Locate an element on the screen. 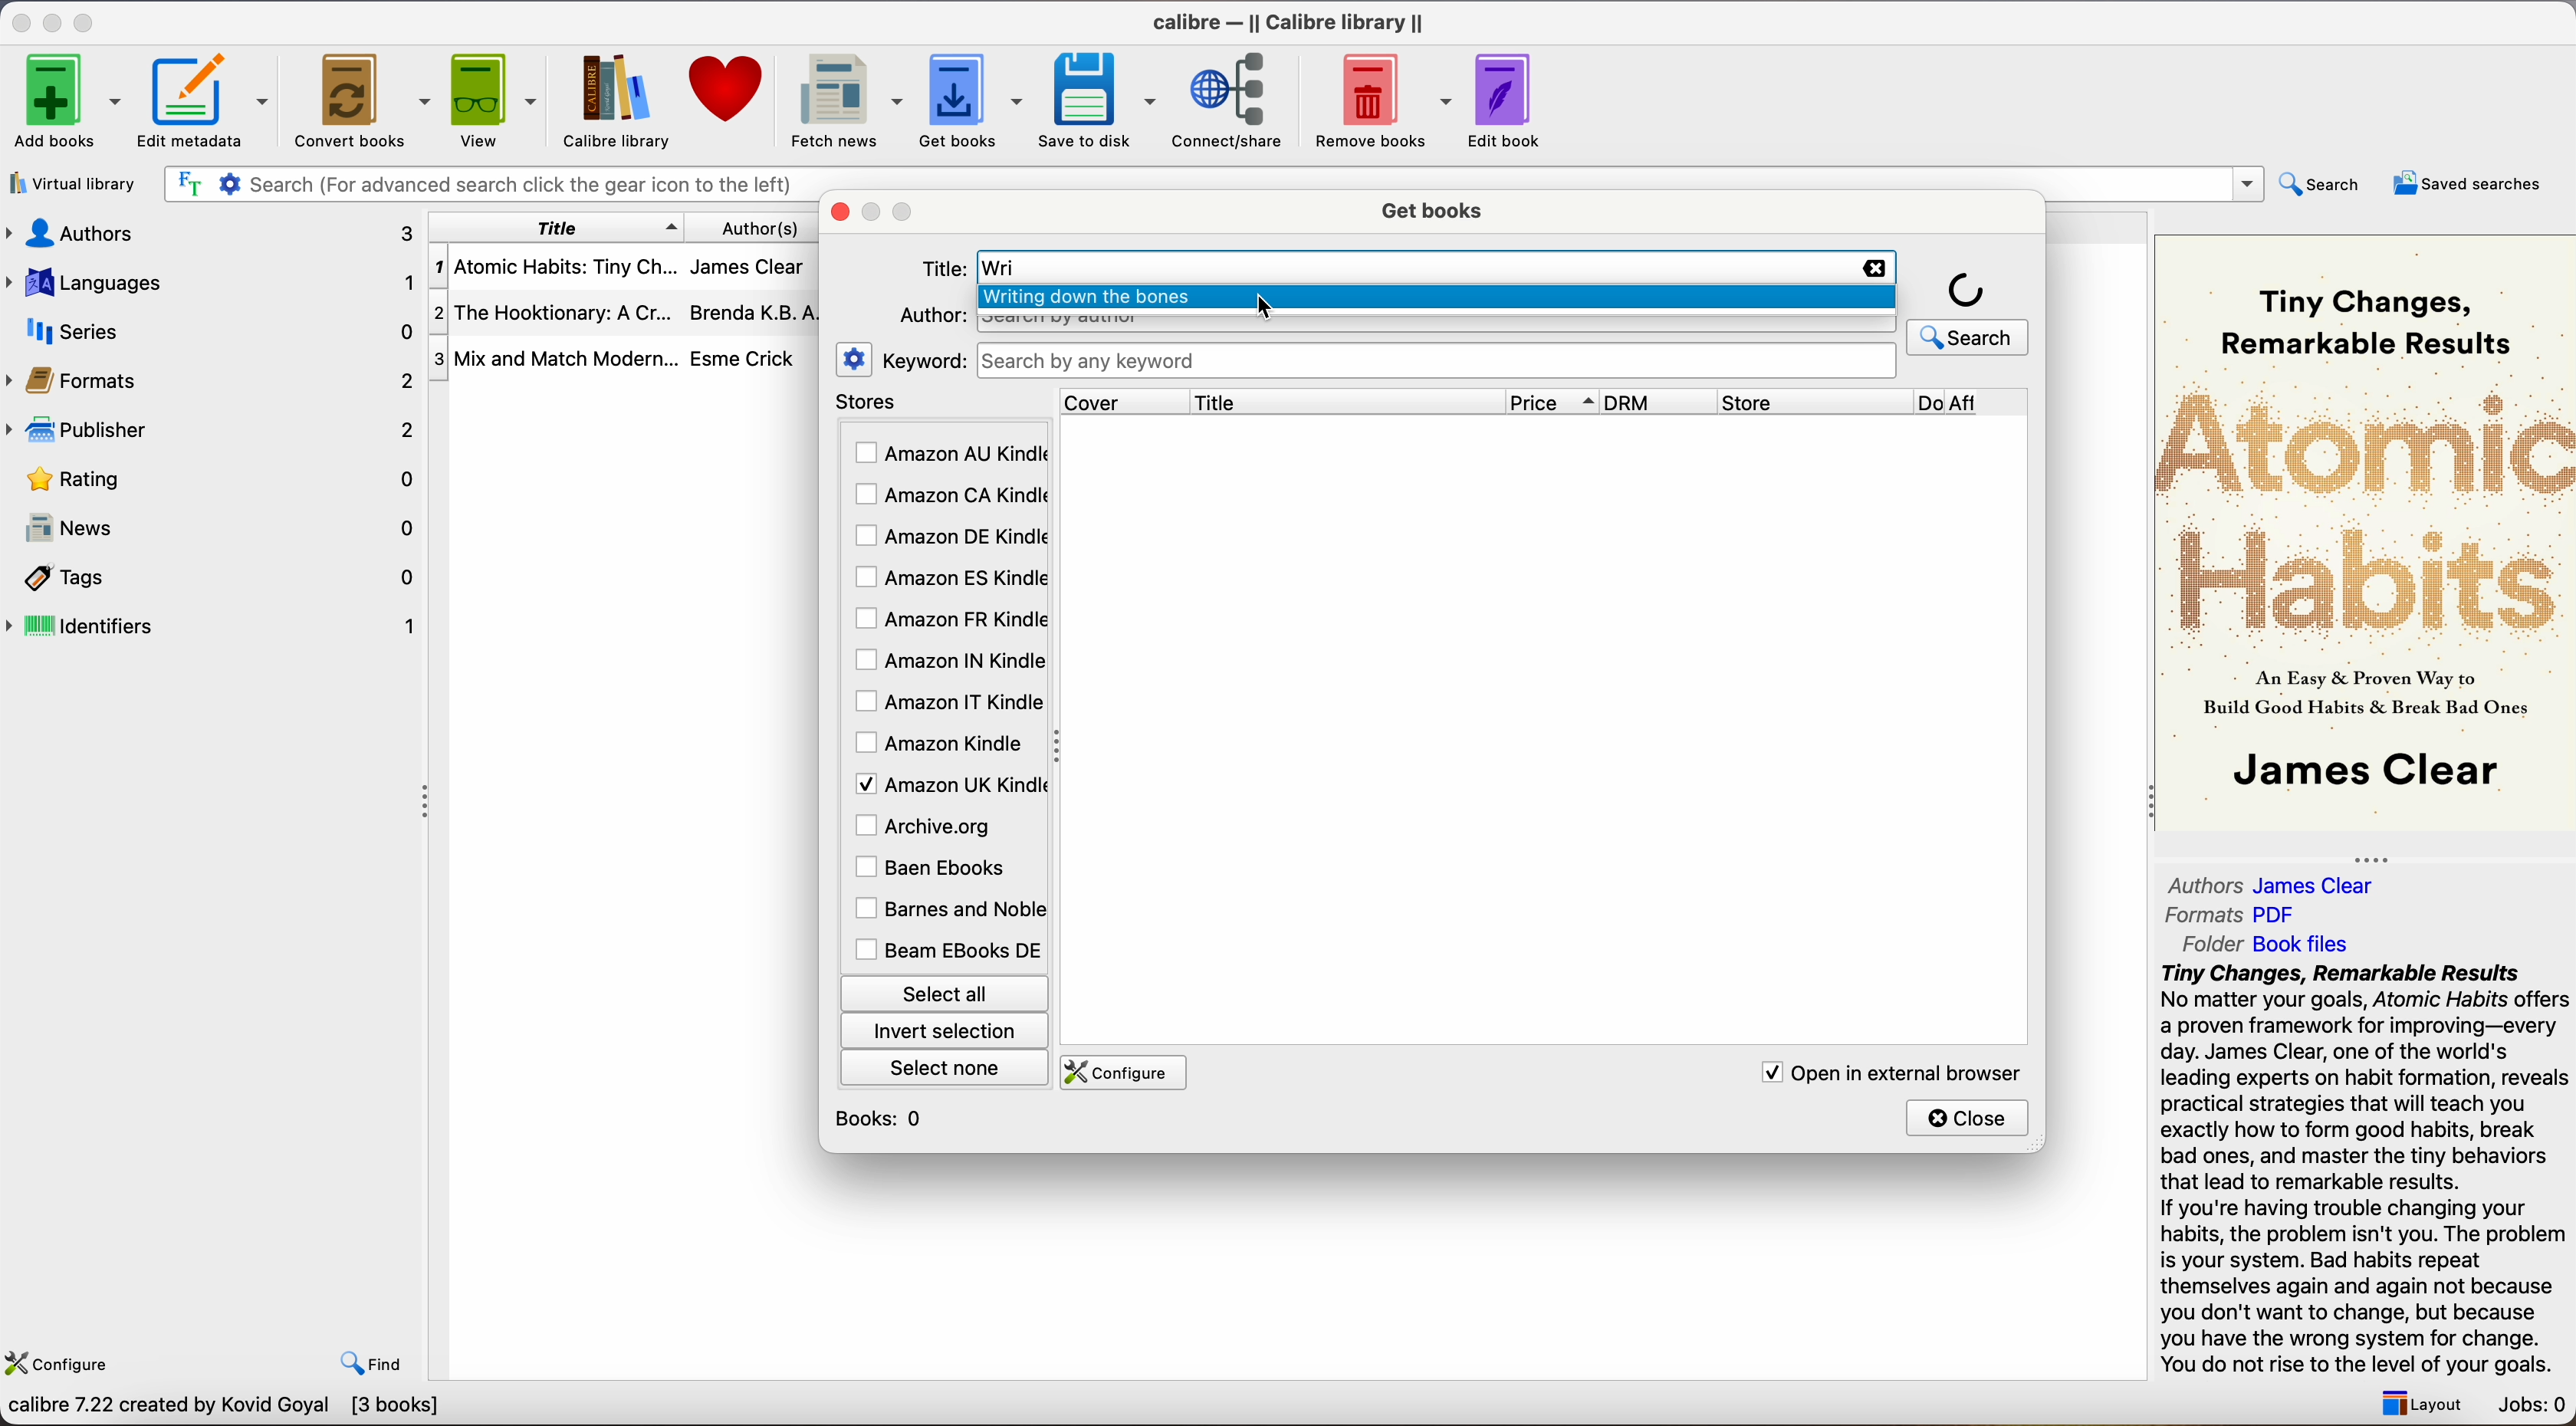 The height and width of the screenshot is (1426, 2576). indentifiers is located at coordinates (216, 624).